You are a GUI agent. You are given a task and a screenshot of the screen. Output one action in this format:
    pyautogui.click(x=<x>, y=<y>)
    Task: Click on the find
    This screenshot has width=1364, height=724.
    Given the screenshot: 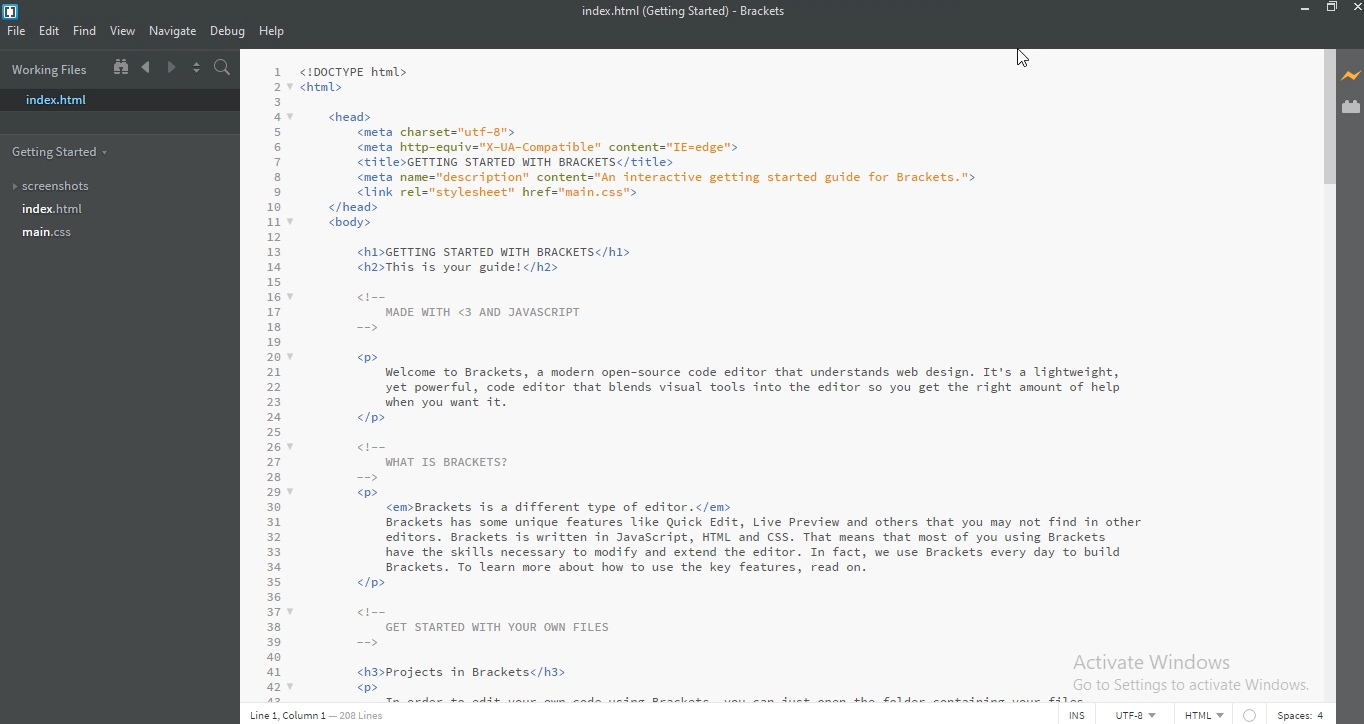 What is the action you would take?
    pyautogui.click(x=84, y=33)
    